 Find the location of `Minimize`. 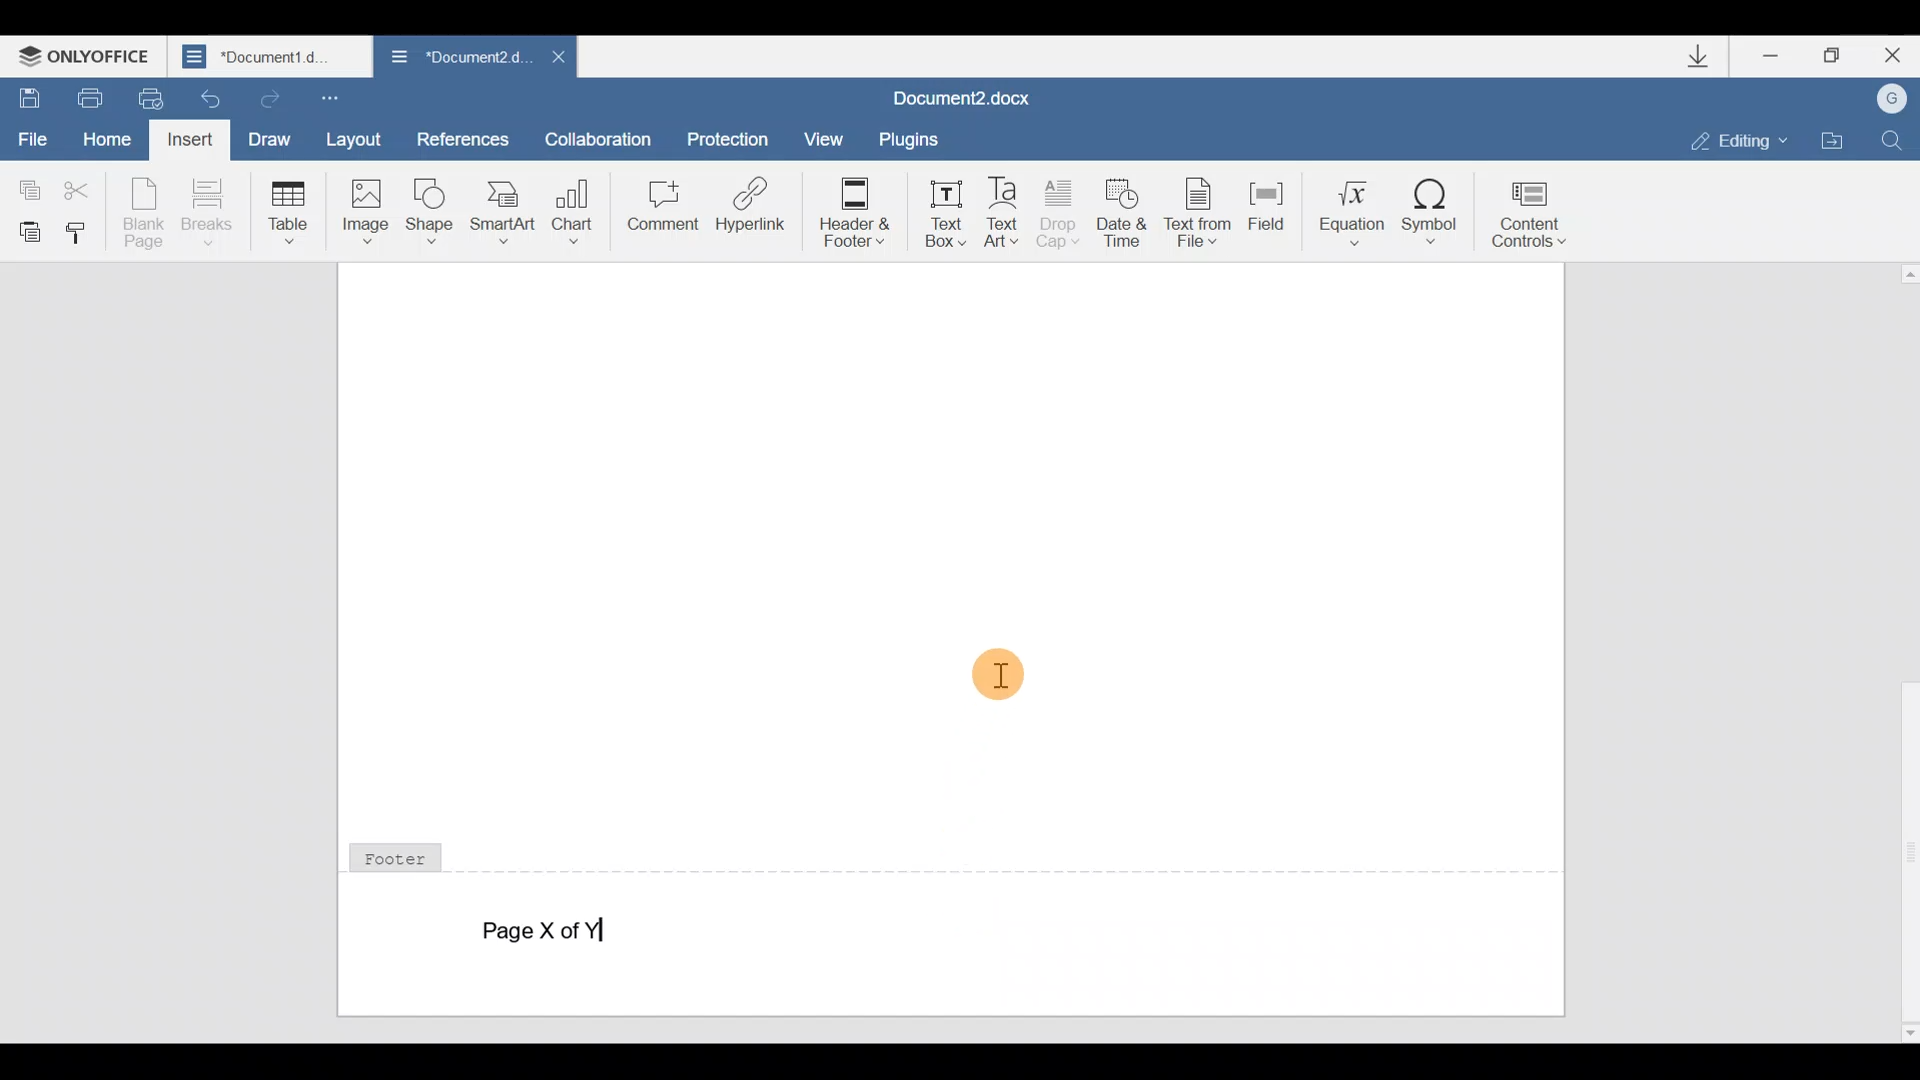

Minimize is located at coordinates (1765, 58).